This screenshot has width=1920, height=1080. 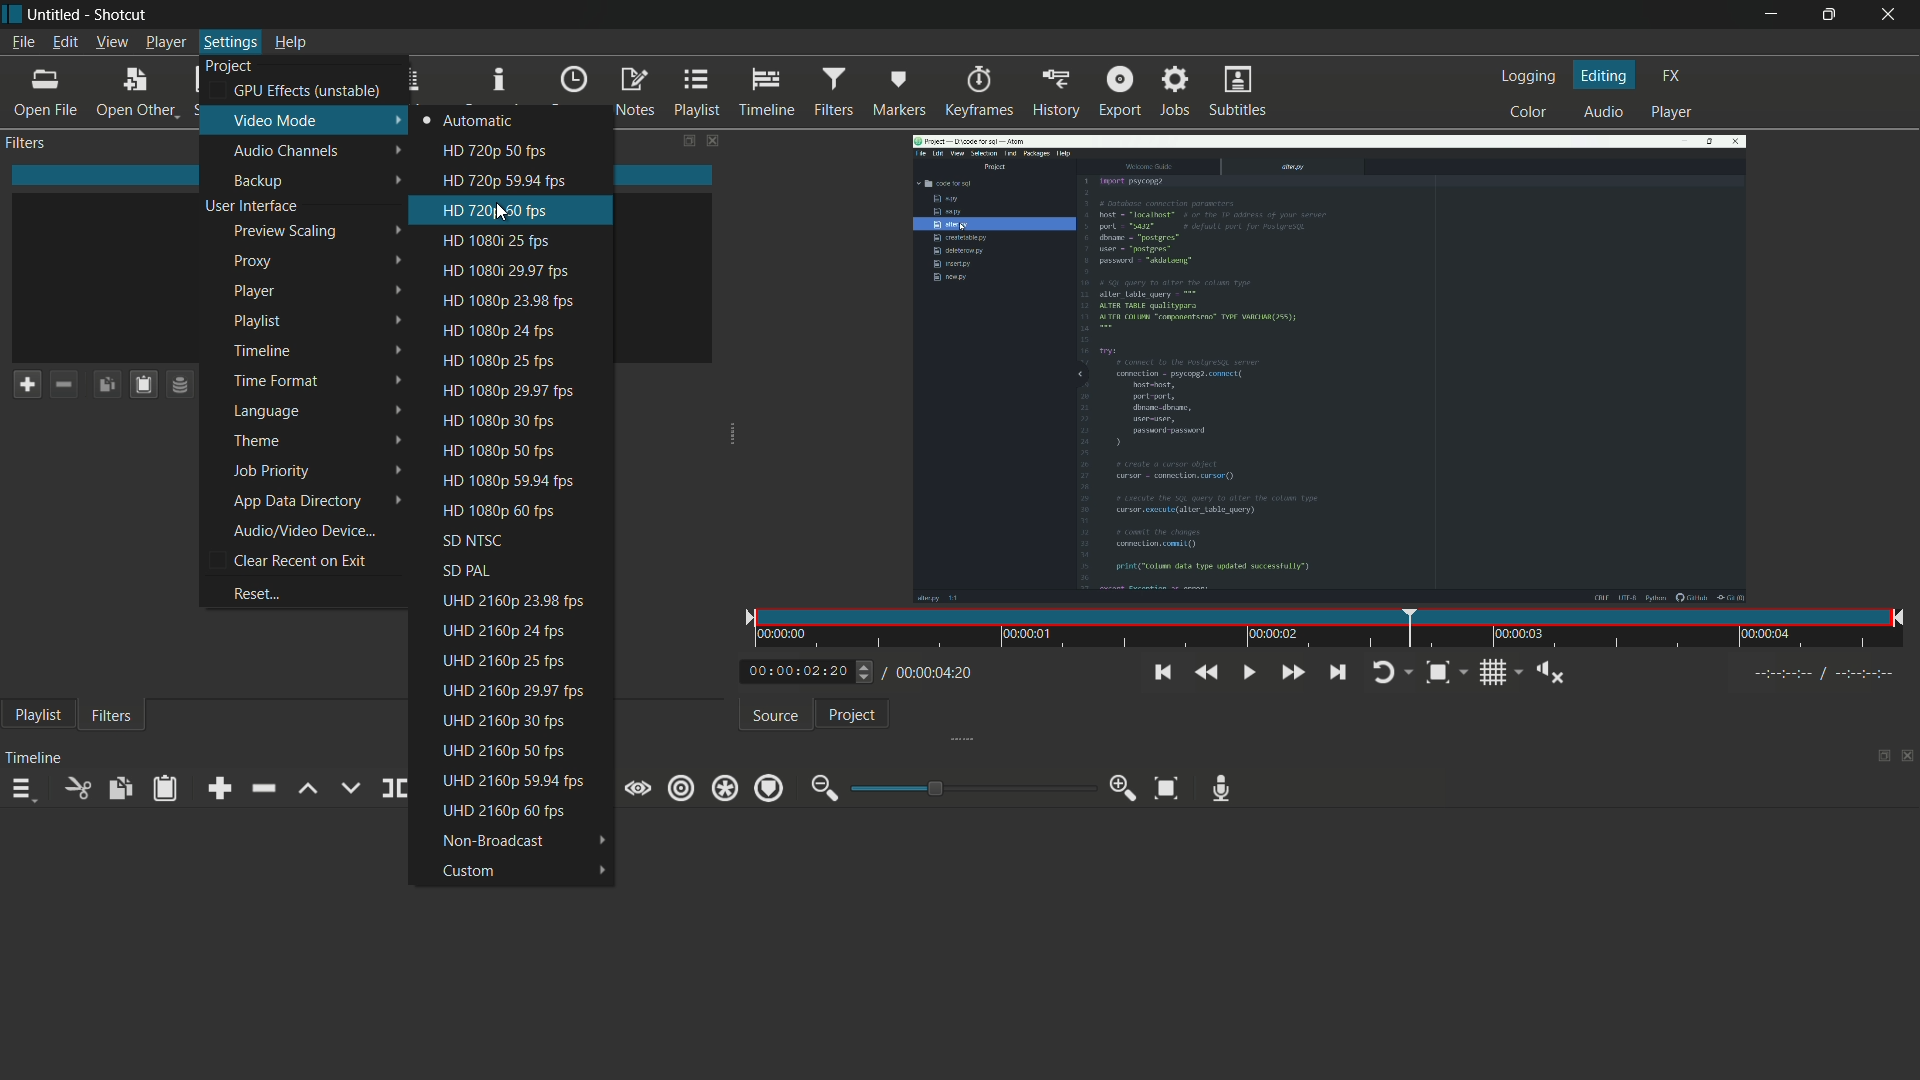 What do you see at coordinates (1054, 91) in the screenshot?
I see `history` at bounding box center [1054, 91].